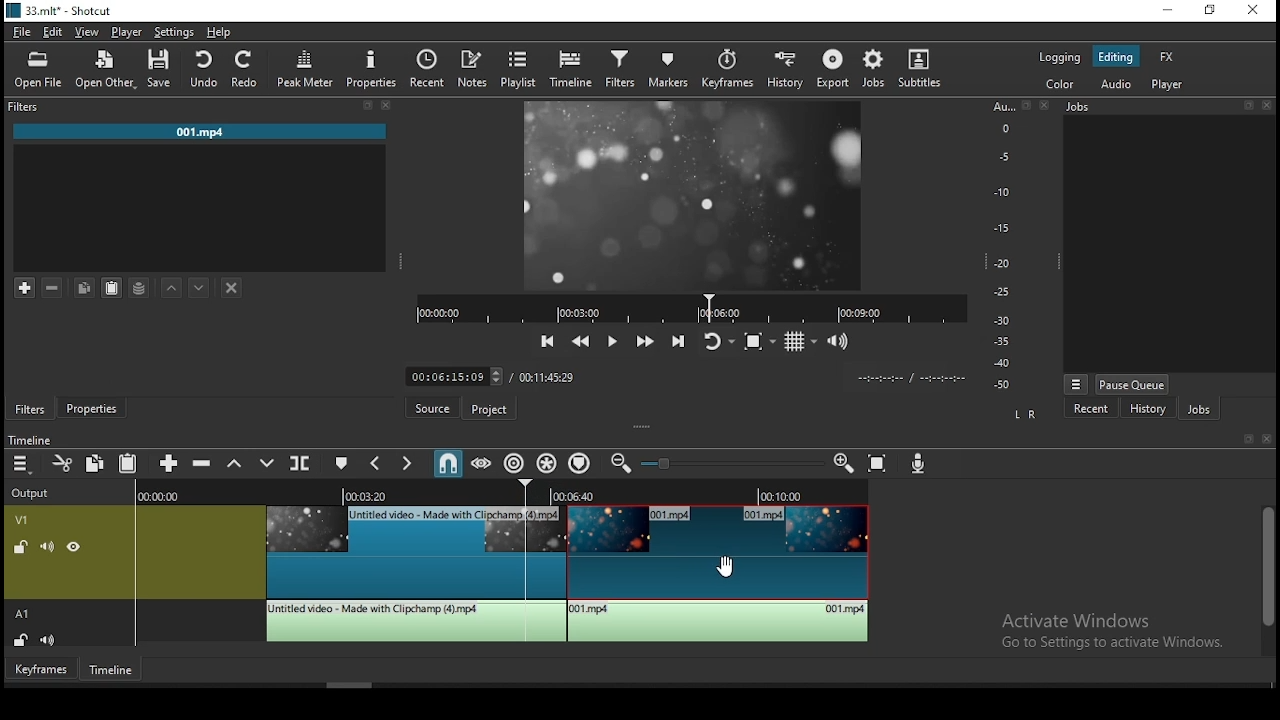 The image size is (1280, 720). I want to click on cut, so click(63, 463).